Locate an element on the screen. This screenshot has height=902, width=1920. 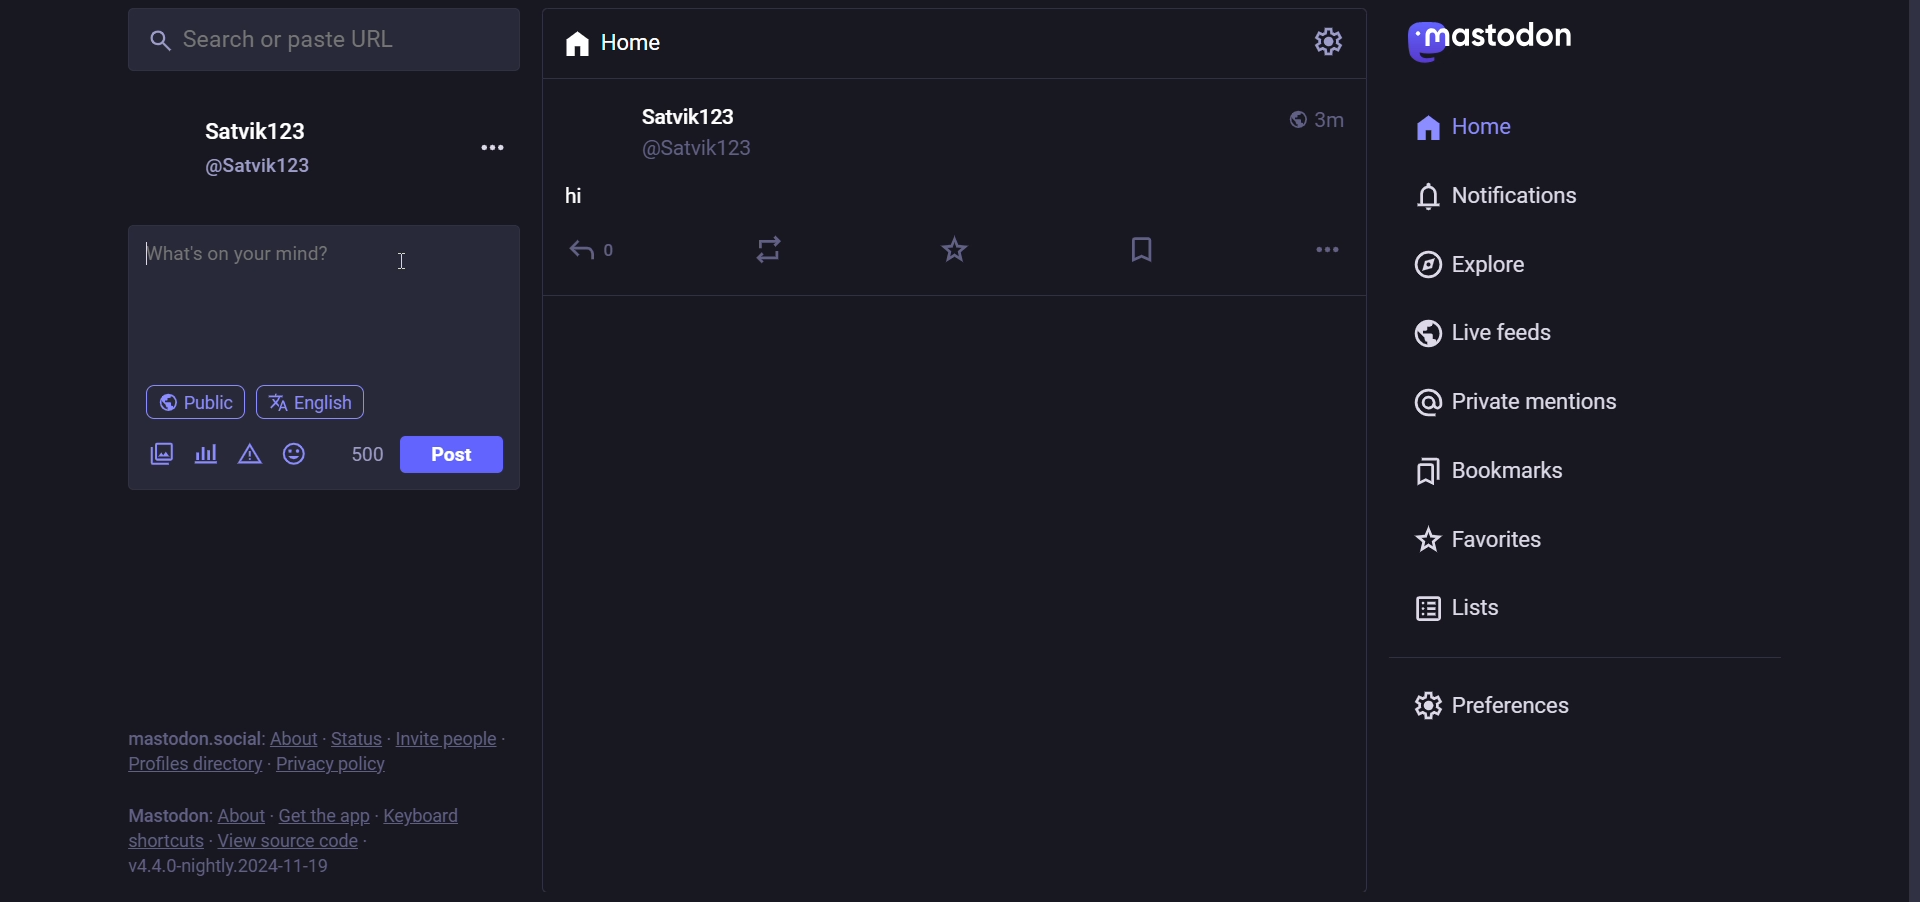
get the app is located at coordinates (321, 815).